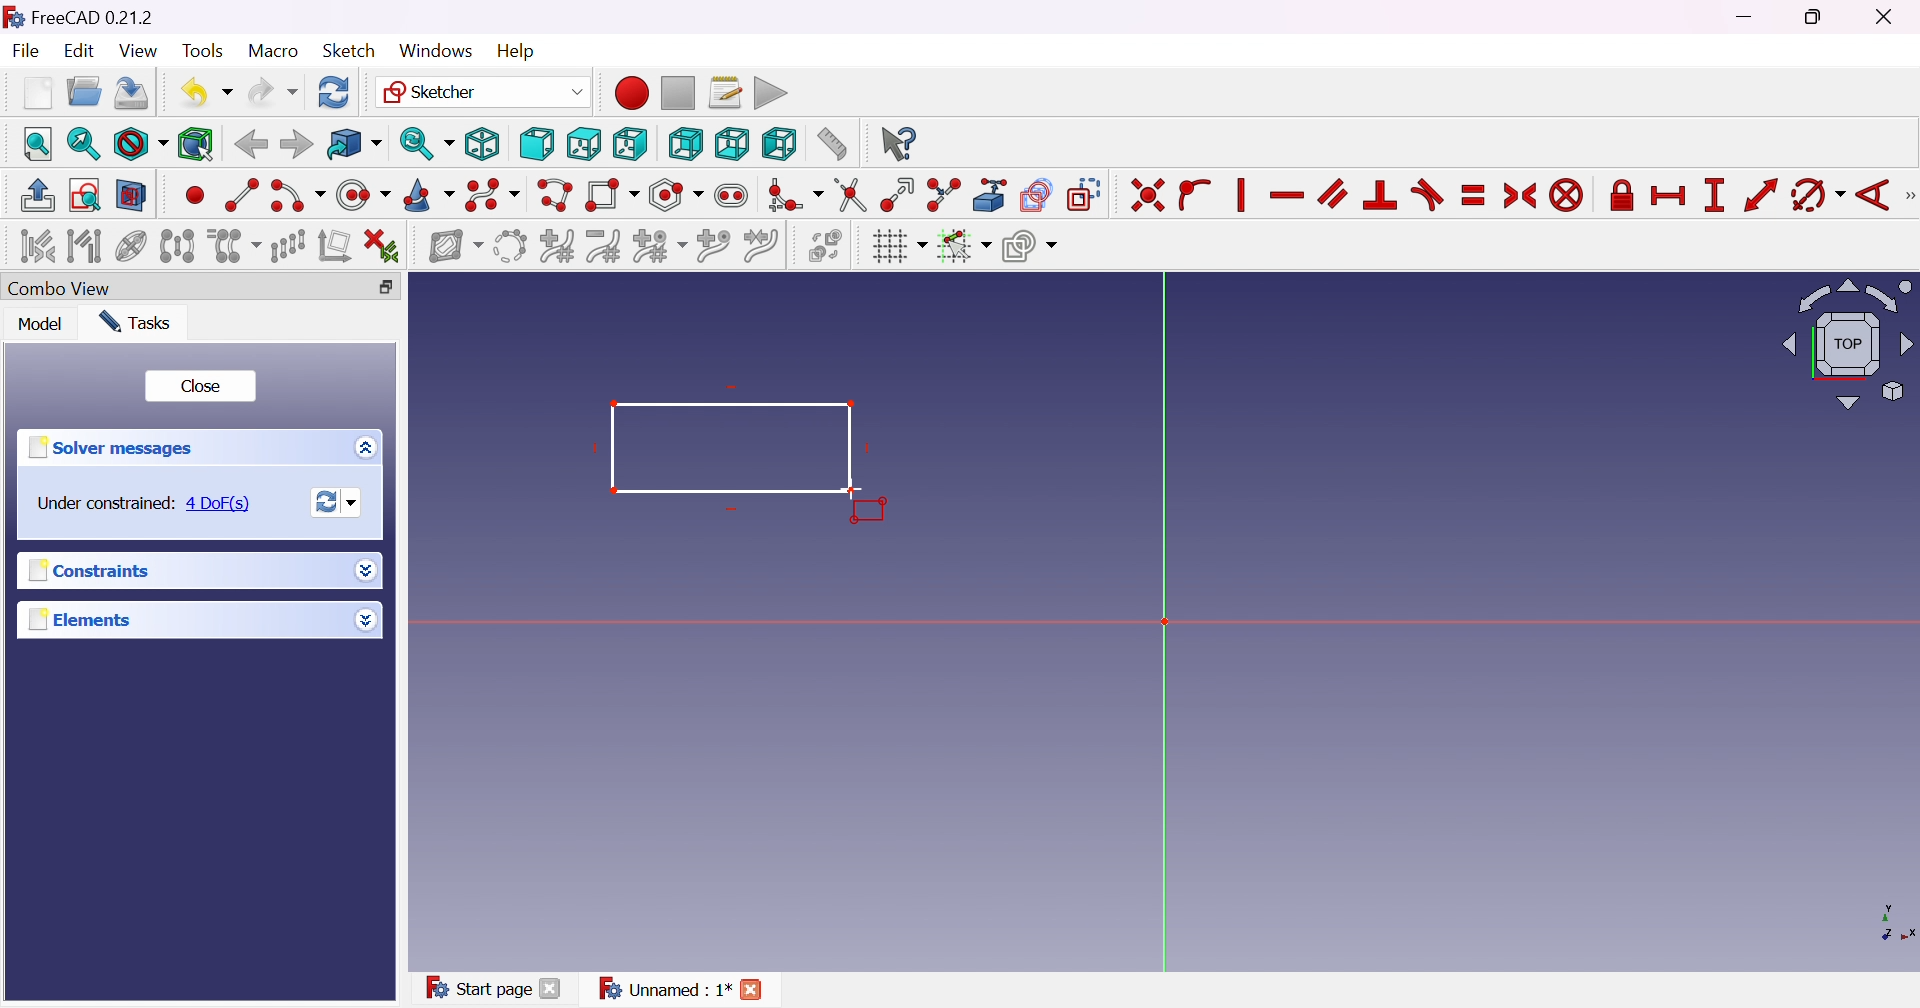  Describe the element at coordinates (1817, 197) in the screenshot. I see `Constrain arc or circle` at that location.